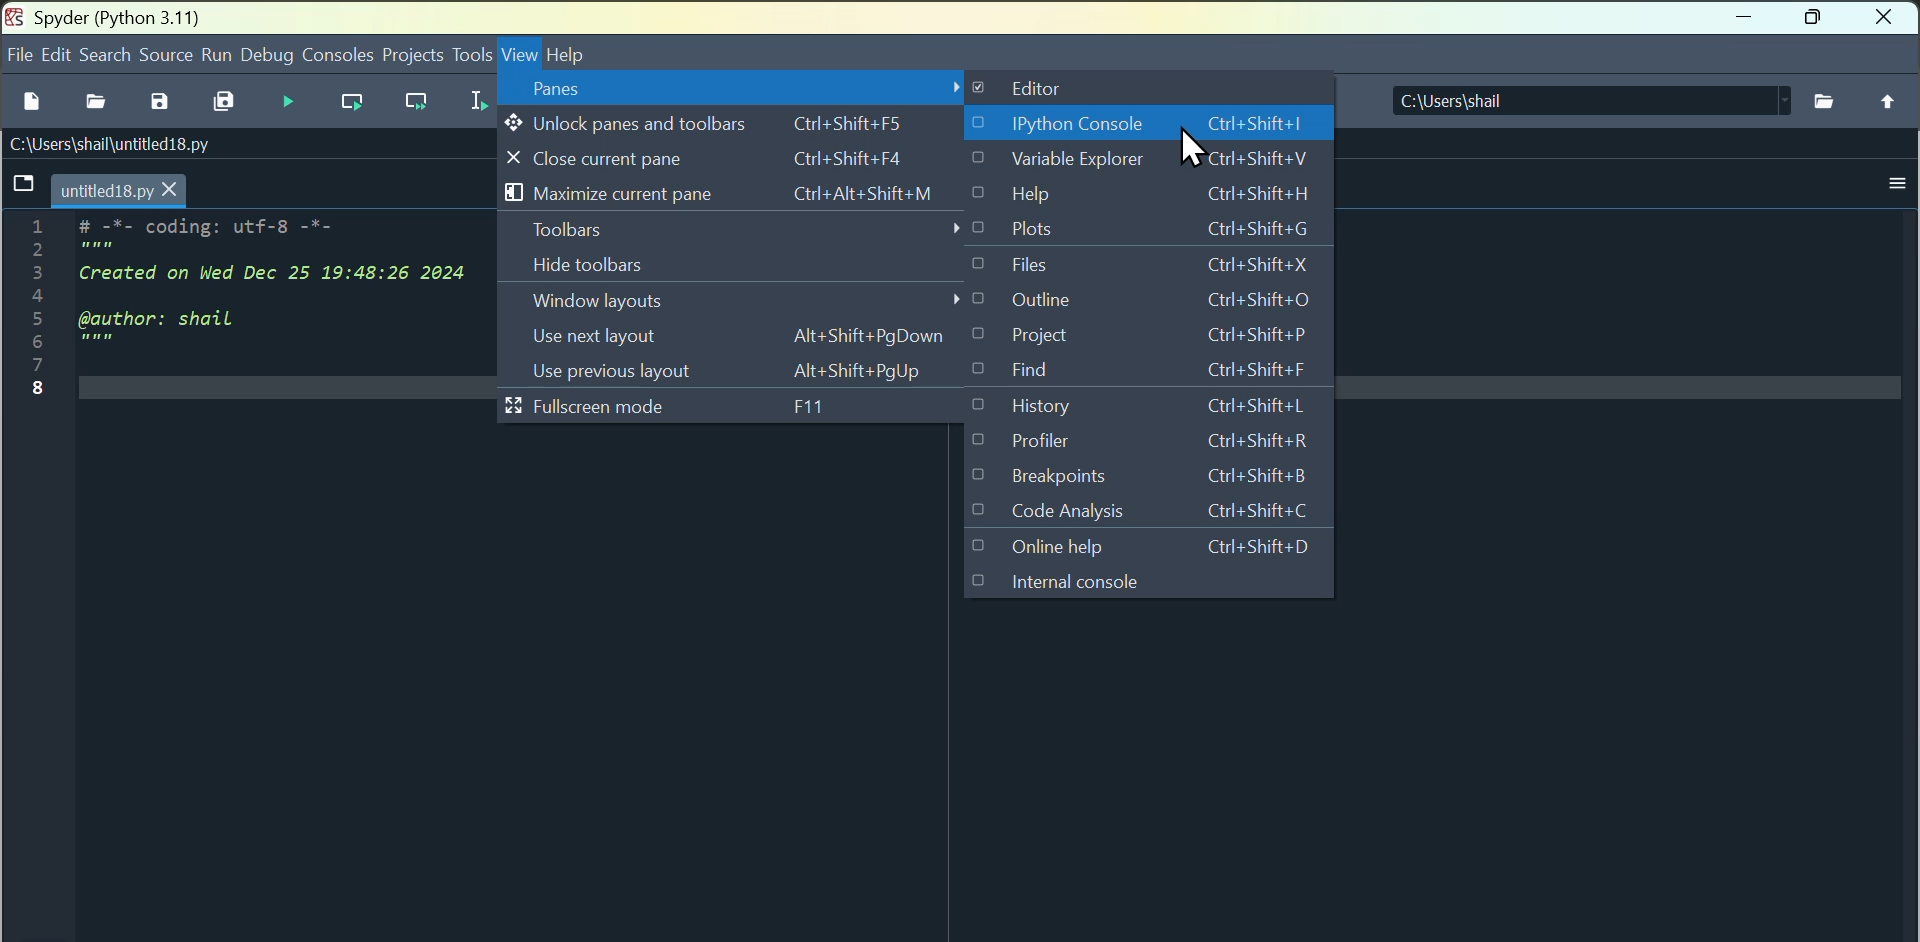 The height and width of the screenshot is (942, 1920). I want to click on change to parent folder, so click(1884, 101).